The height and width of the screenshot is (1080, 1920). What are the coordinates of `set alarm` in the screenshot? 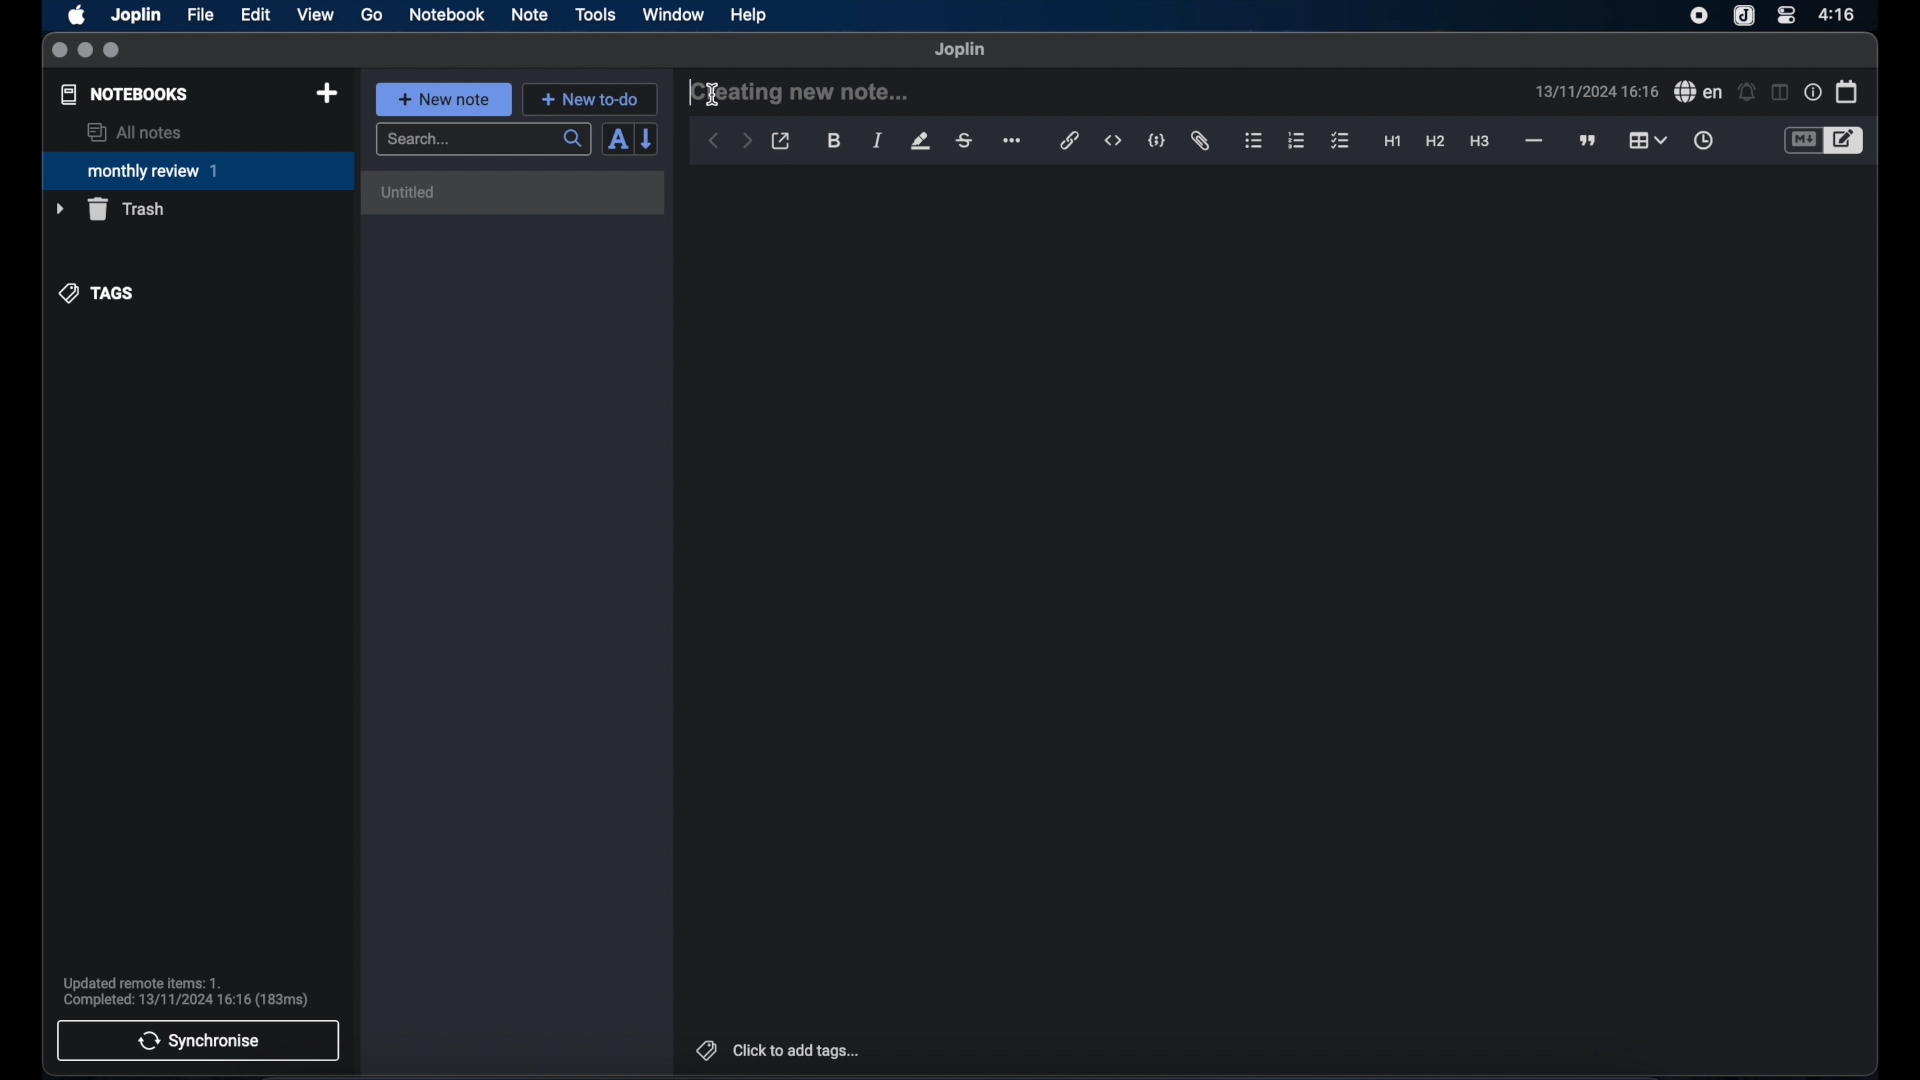 It's located at (1747, 93).